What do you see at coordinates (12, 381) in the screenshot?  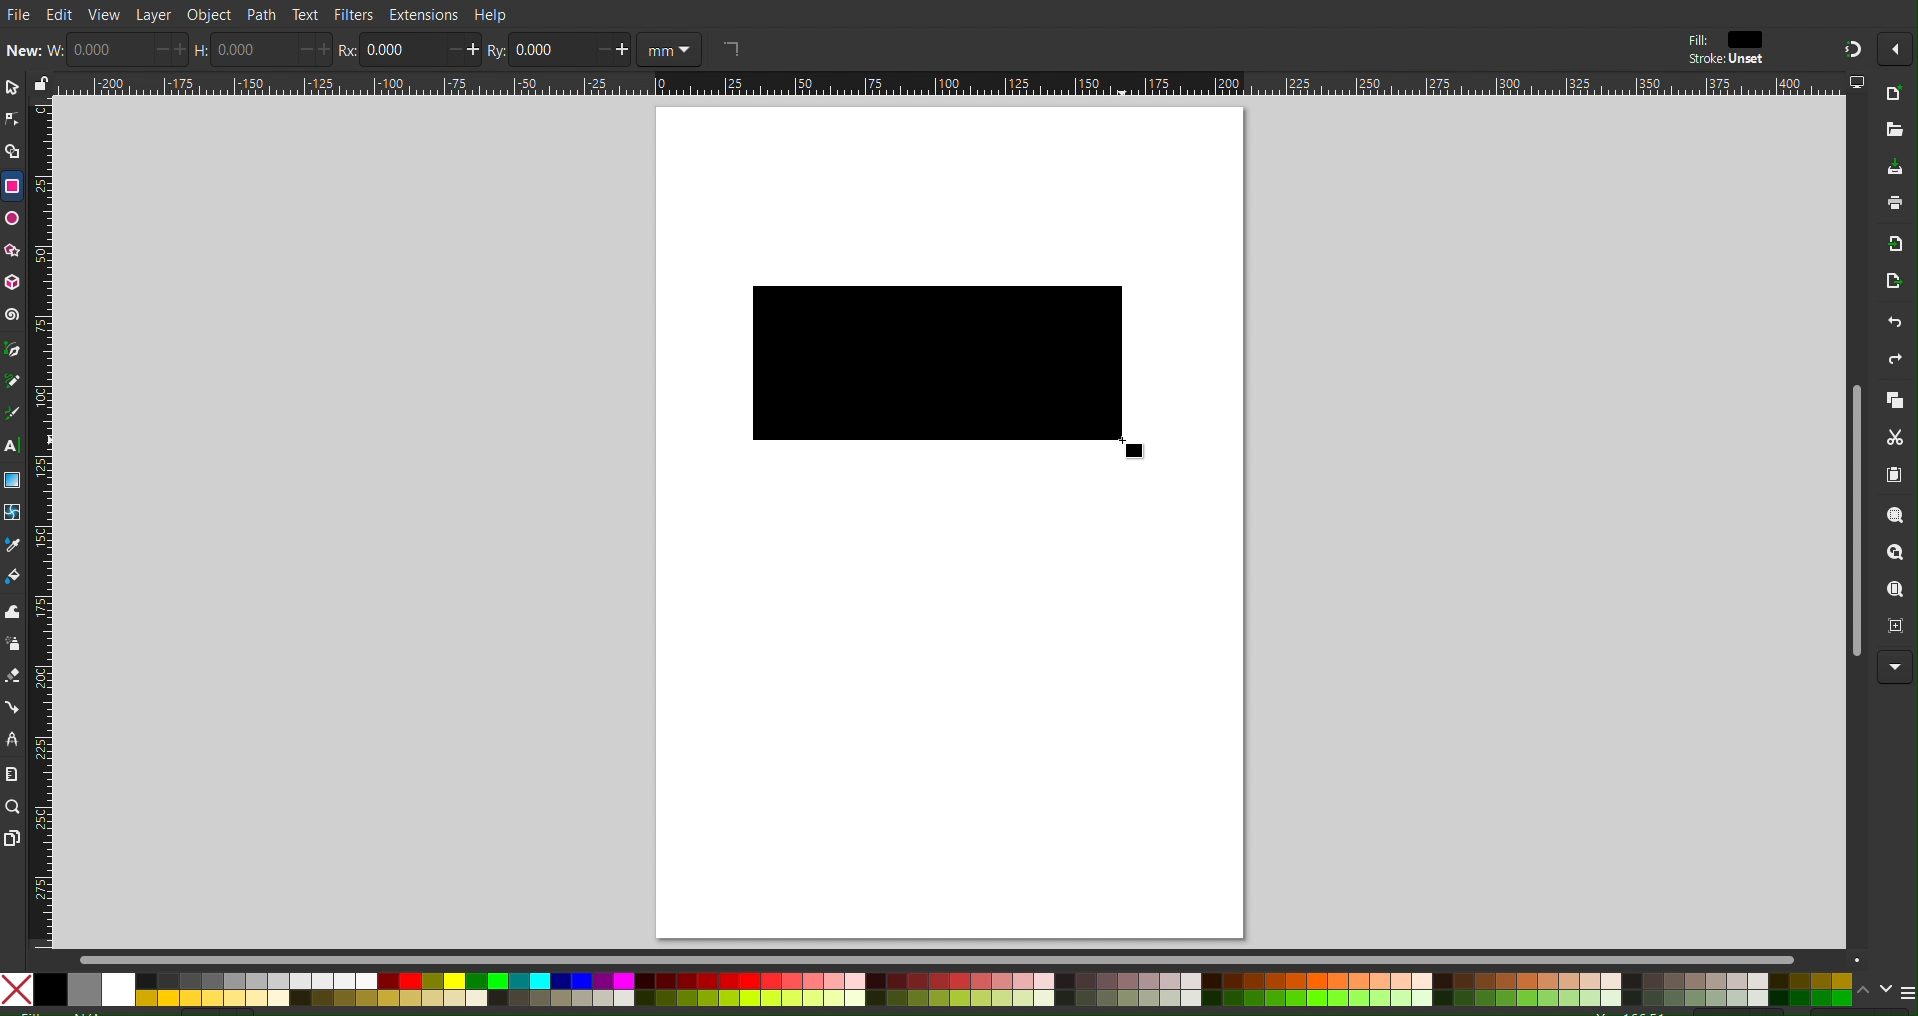 I see `Pencil Tool` at bounding box center [12, 381].